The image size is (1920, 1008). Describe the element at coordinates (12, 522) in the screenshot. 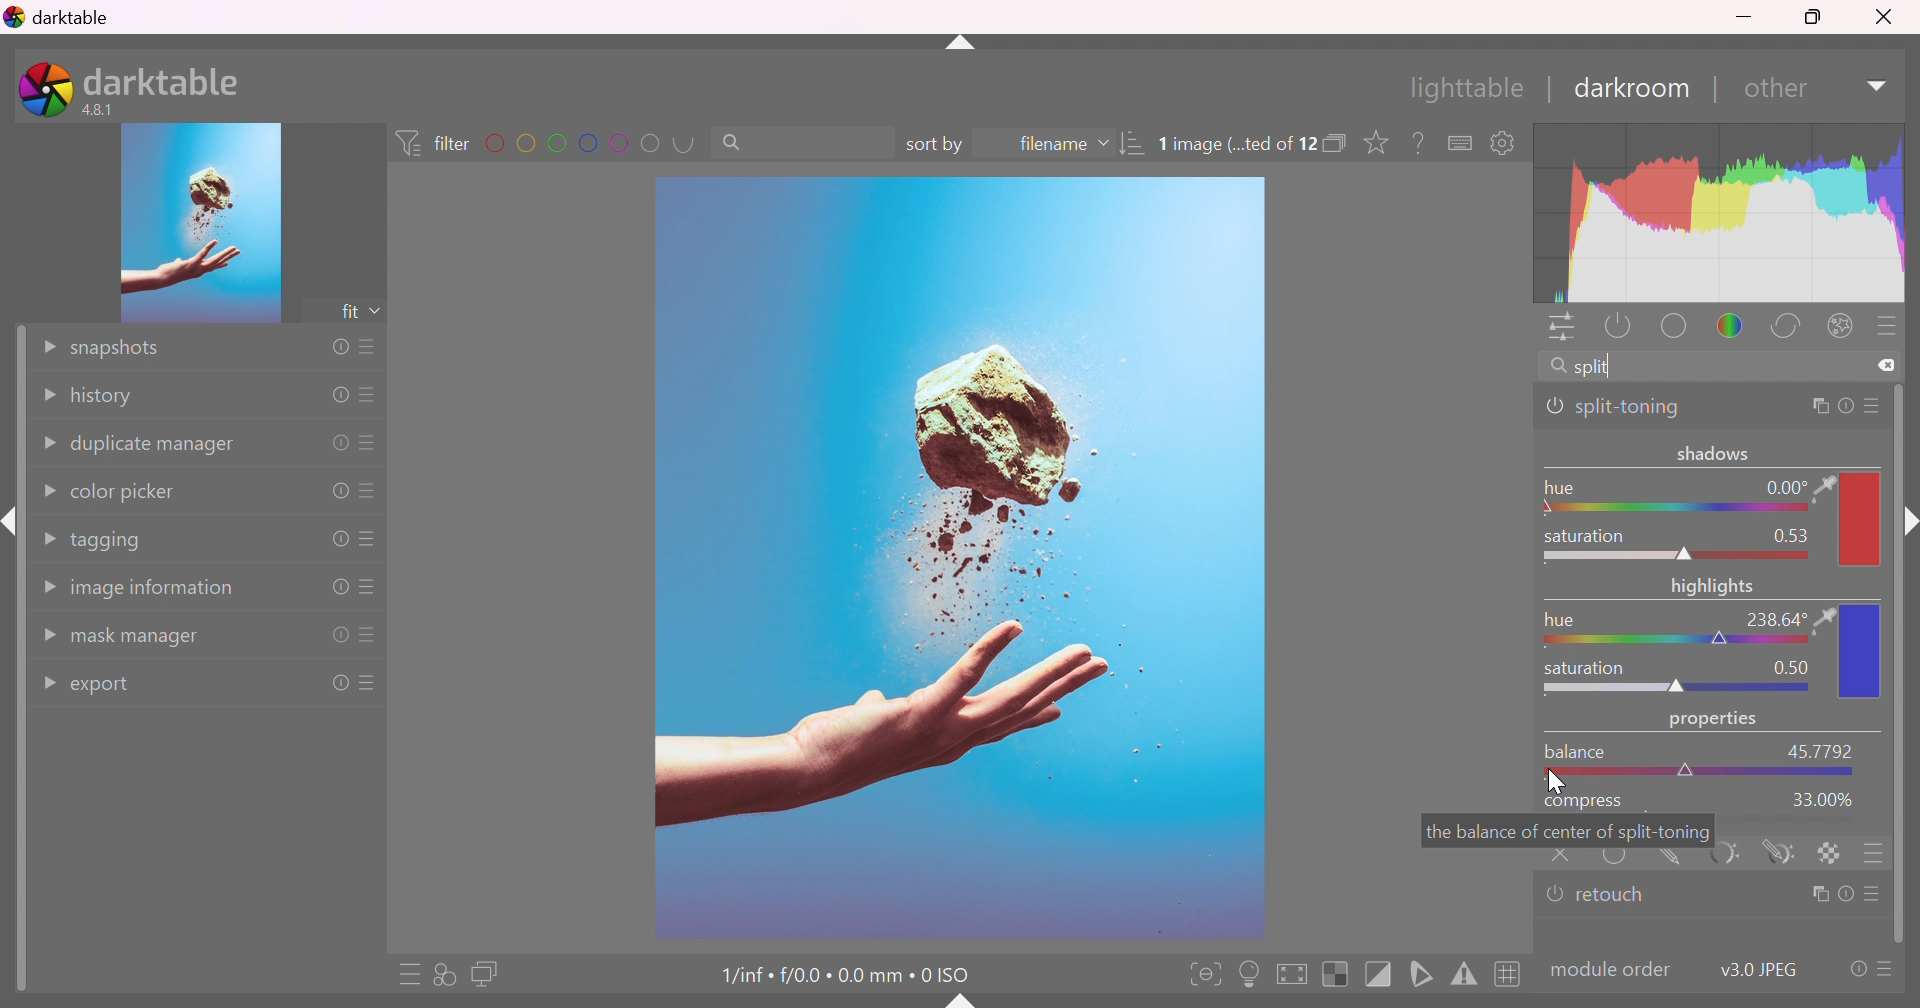

I see `shift+ctrl+i` at that location.